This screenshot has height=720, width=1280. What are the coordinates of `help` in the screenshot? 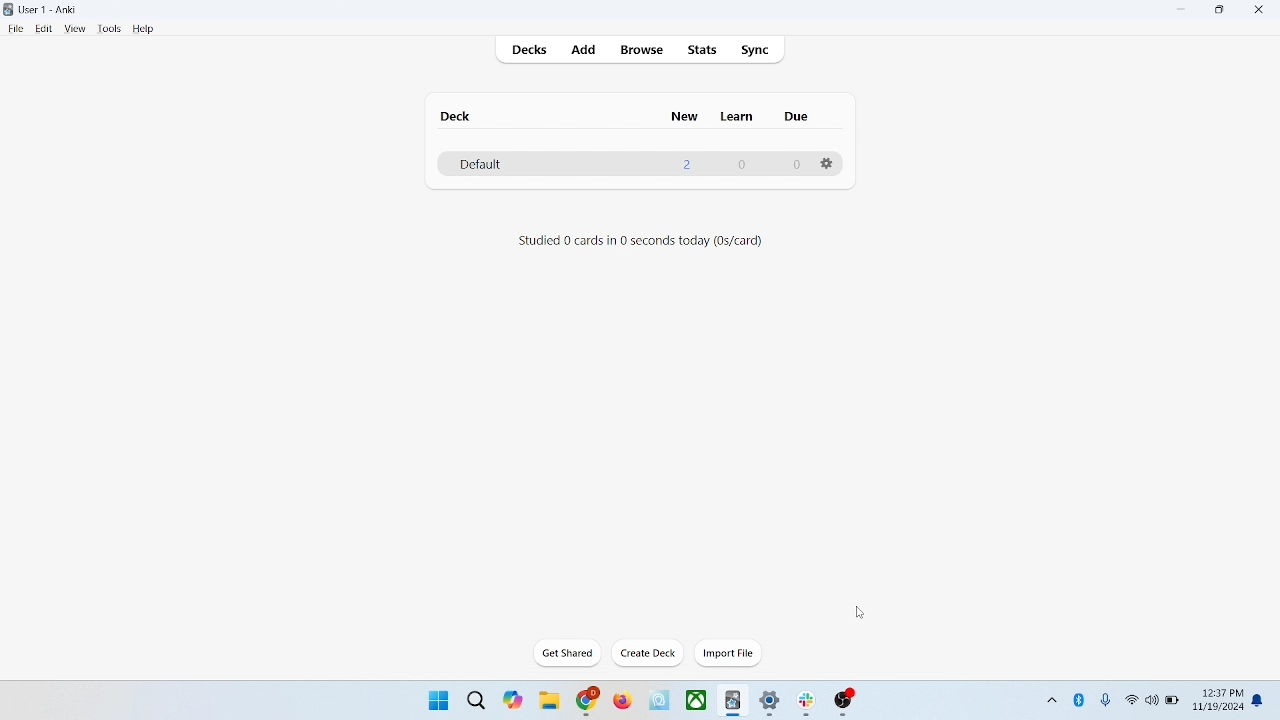 It's located at (144, 30).